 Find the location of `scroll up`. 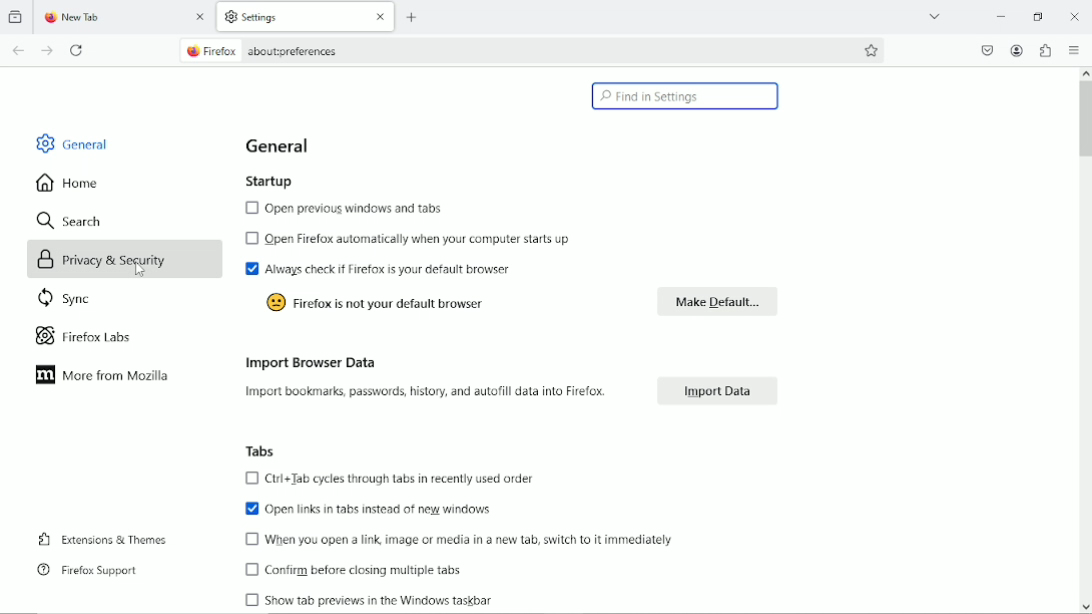

scroll up is located at coordinates (1084, 74).